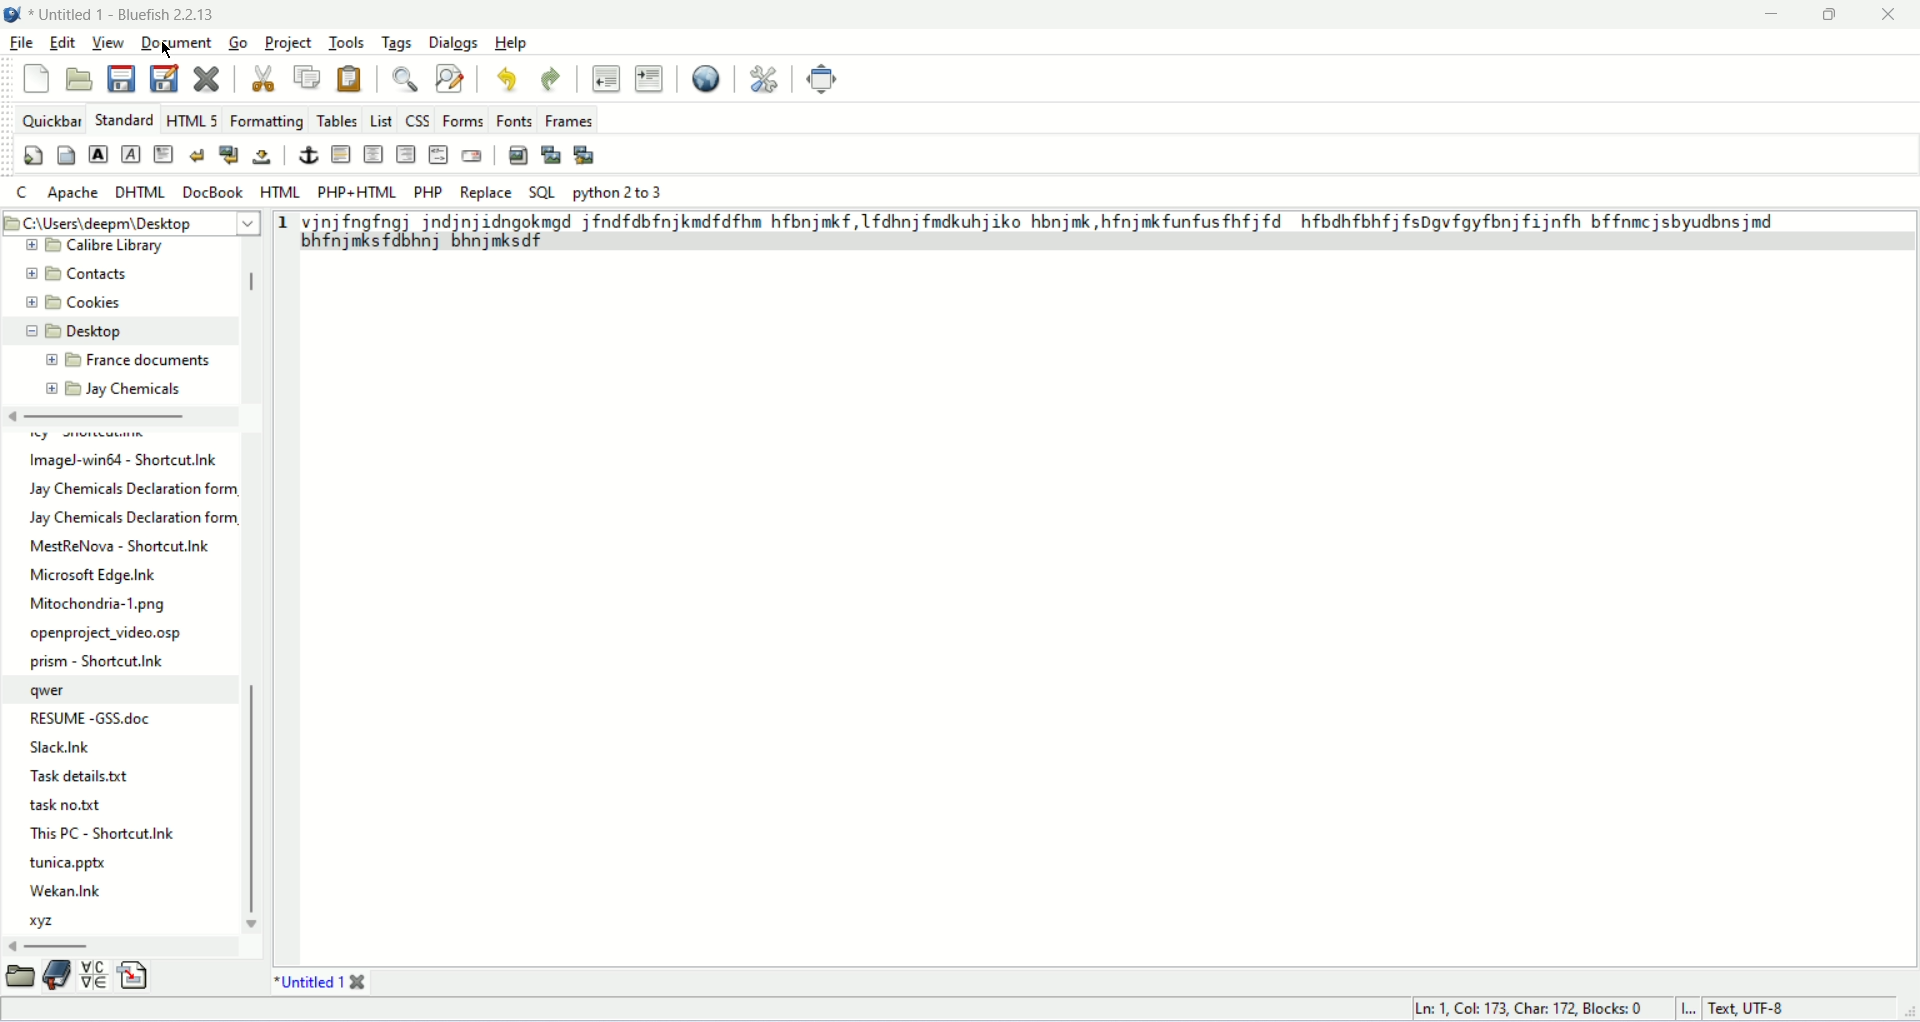  What do you see at coordinates (133, 973) in the screenshot?
I see `snippet` at bounding box center [133, 973].